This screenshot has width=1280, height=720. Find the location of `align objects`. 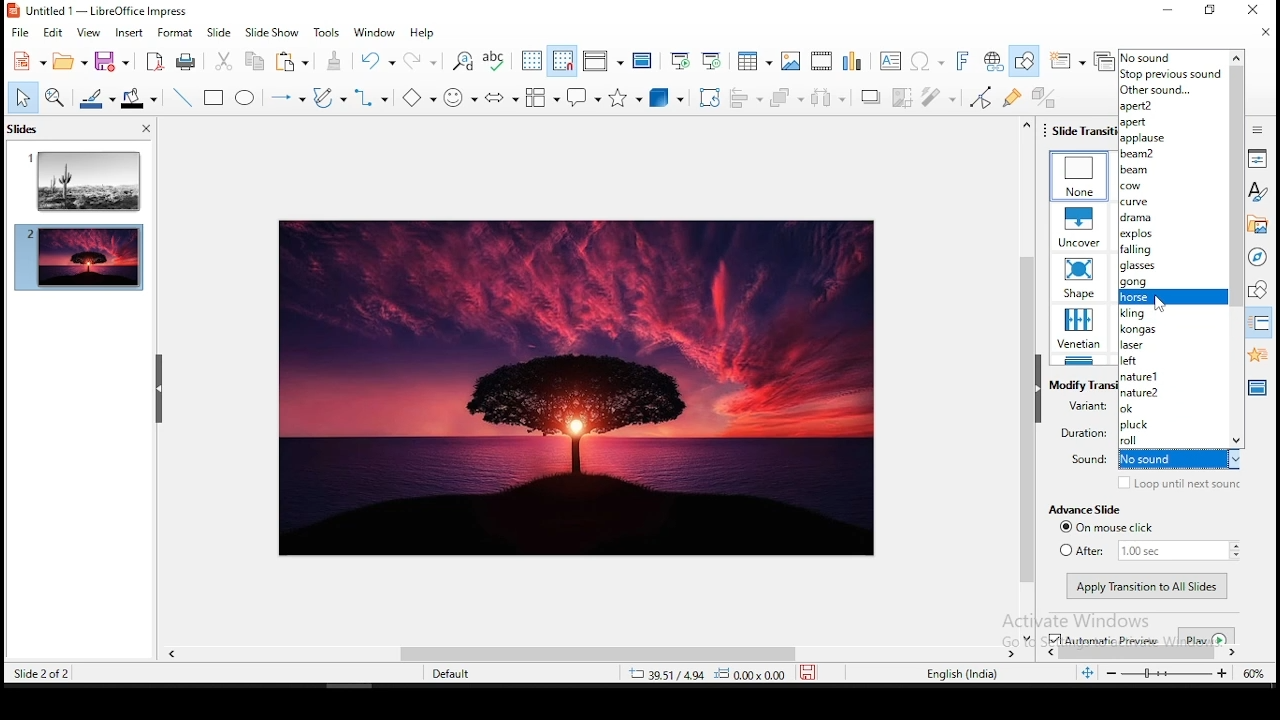

align objects is located at coordinates (749, 99).